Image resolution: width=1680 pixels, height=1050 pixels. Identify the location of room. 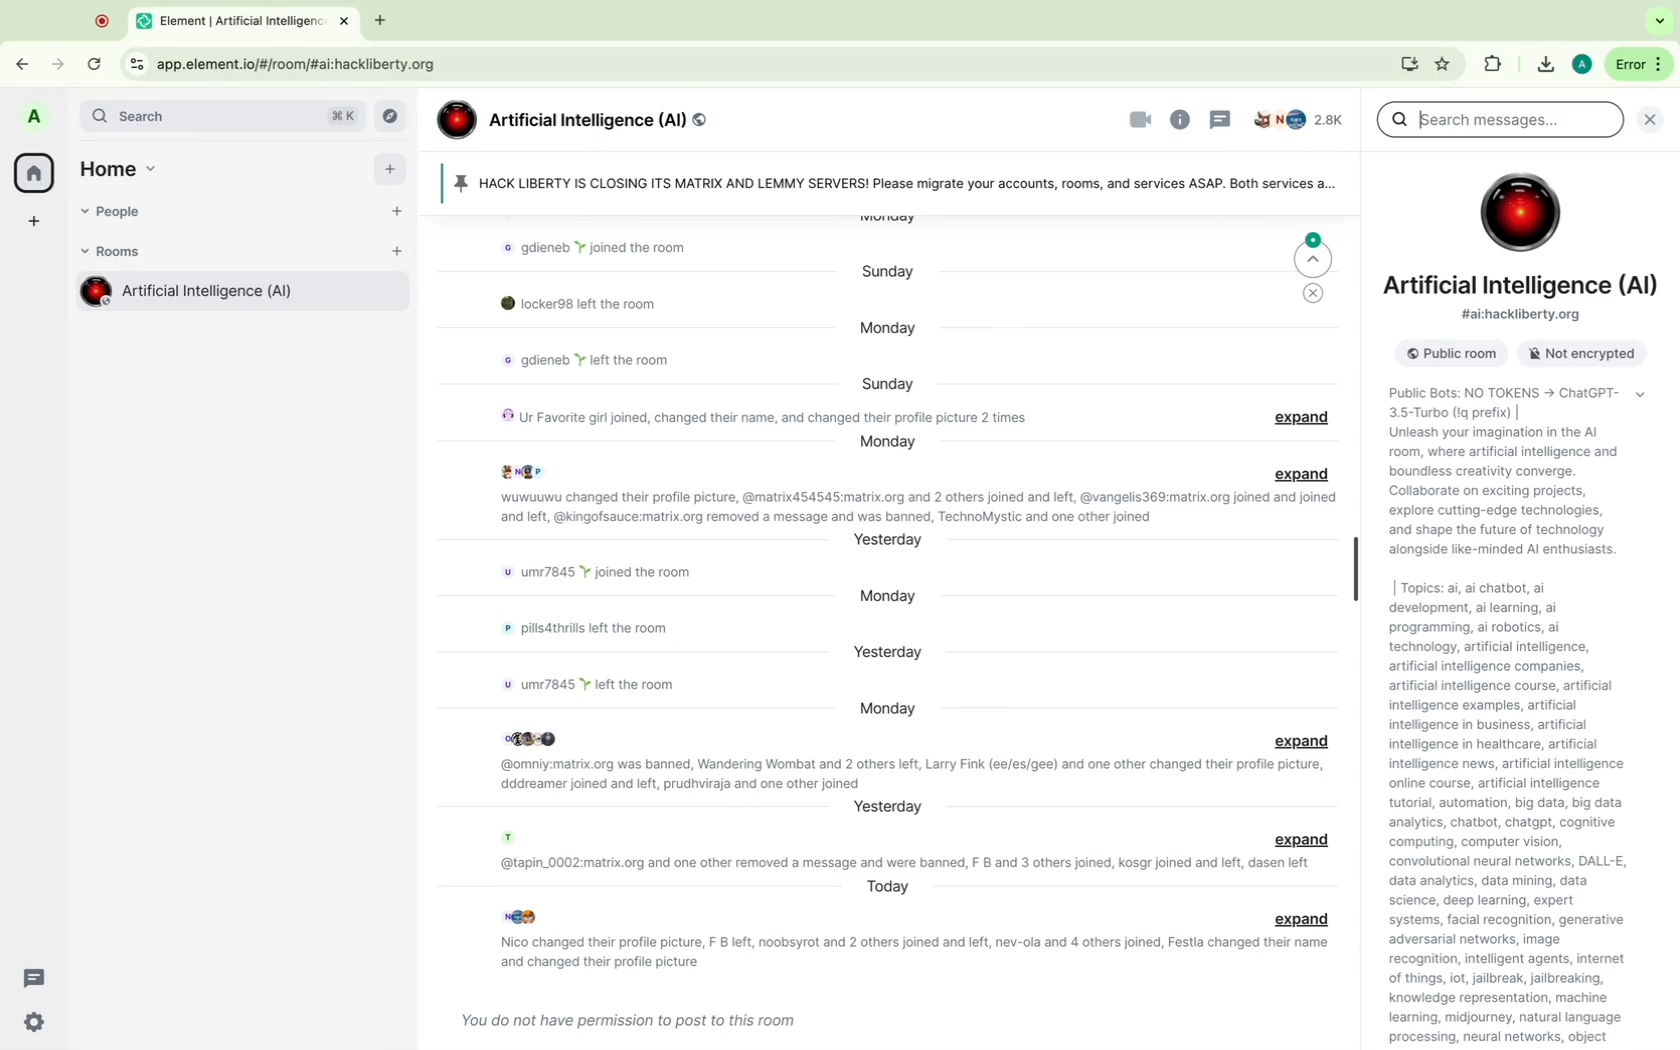
(238, 295).